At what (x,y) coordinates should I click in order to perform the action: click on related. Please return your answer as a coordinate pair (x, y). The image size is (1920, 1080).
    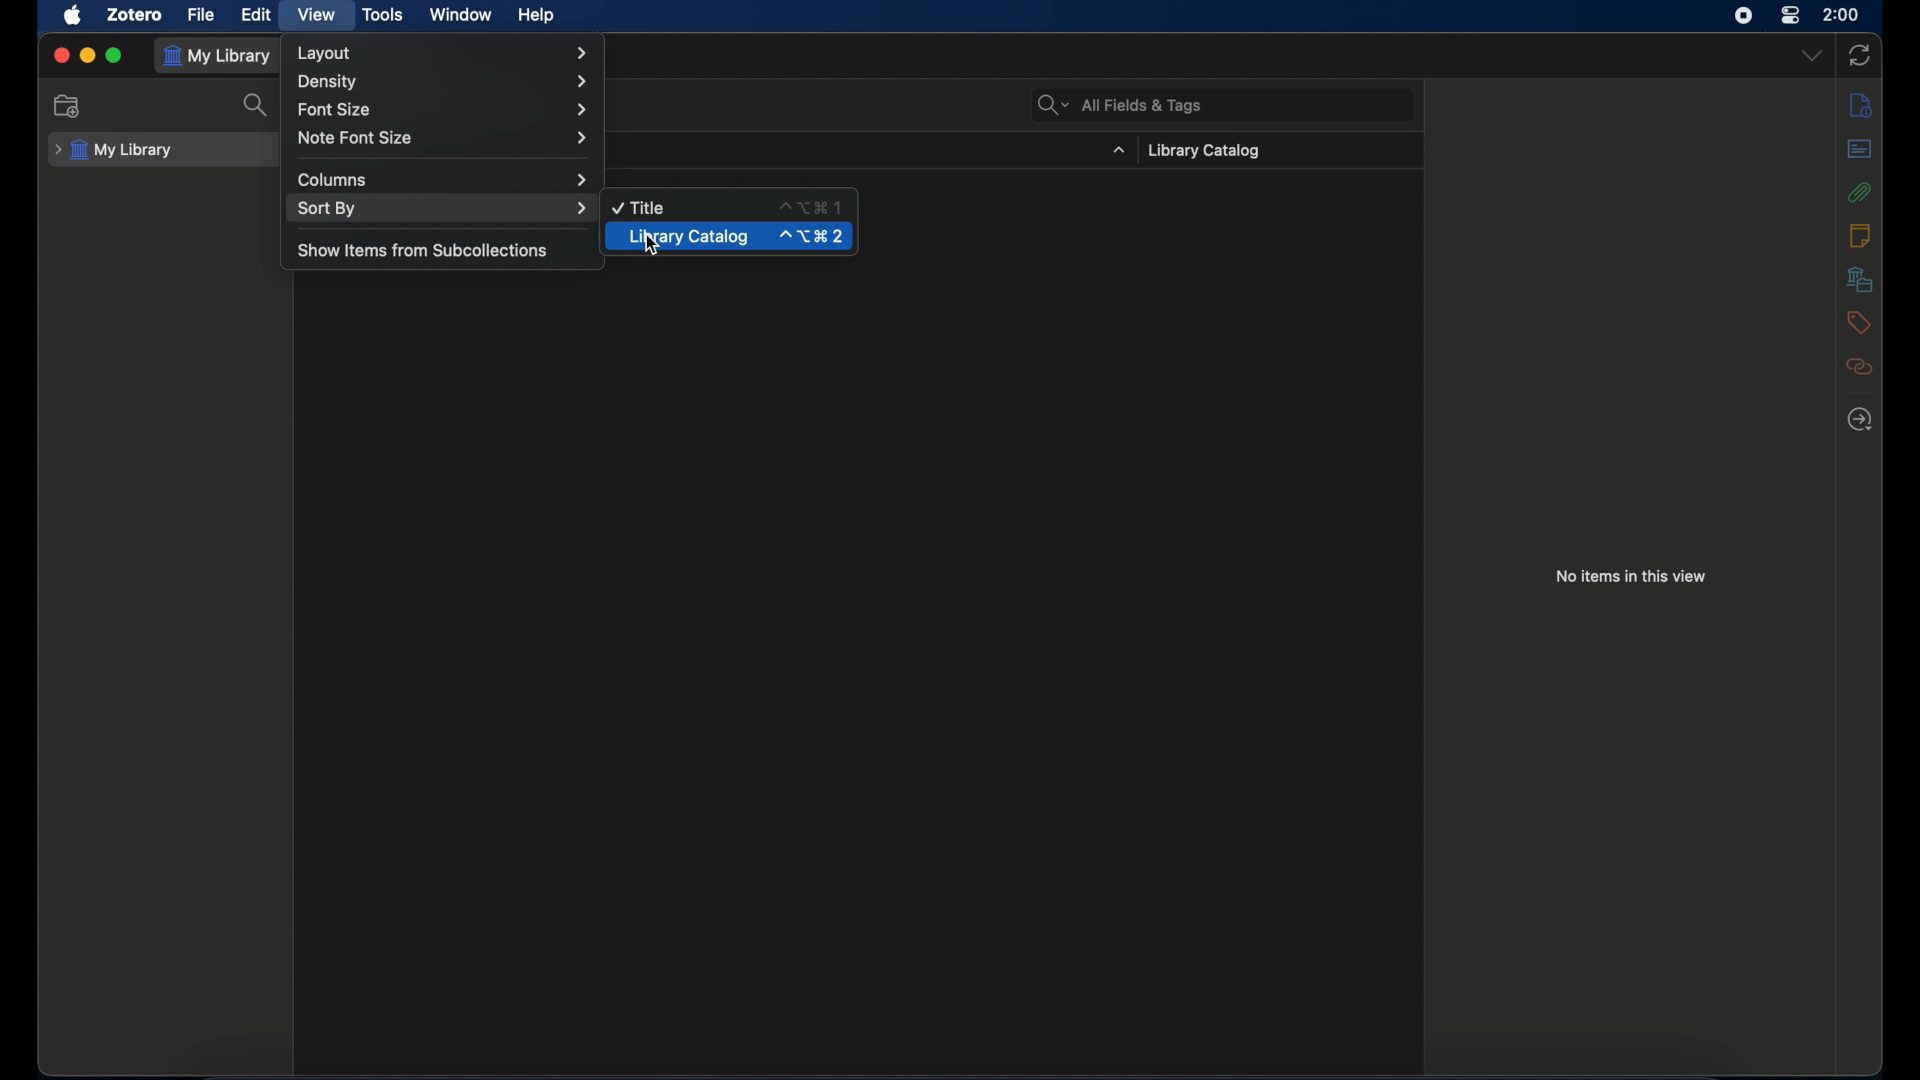
    Looking at the image, I should click on (1861, 367).